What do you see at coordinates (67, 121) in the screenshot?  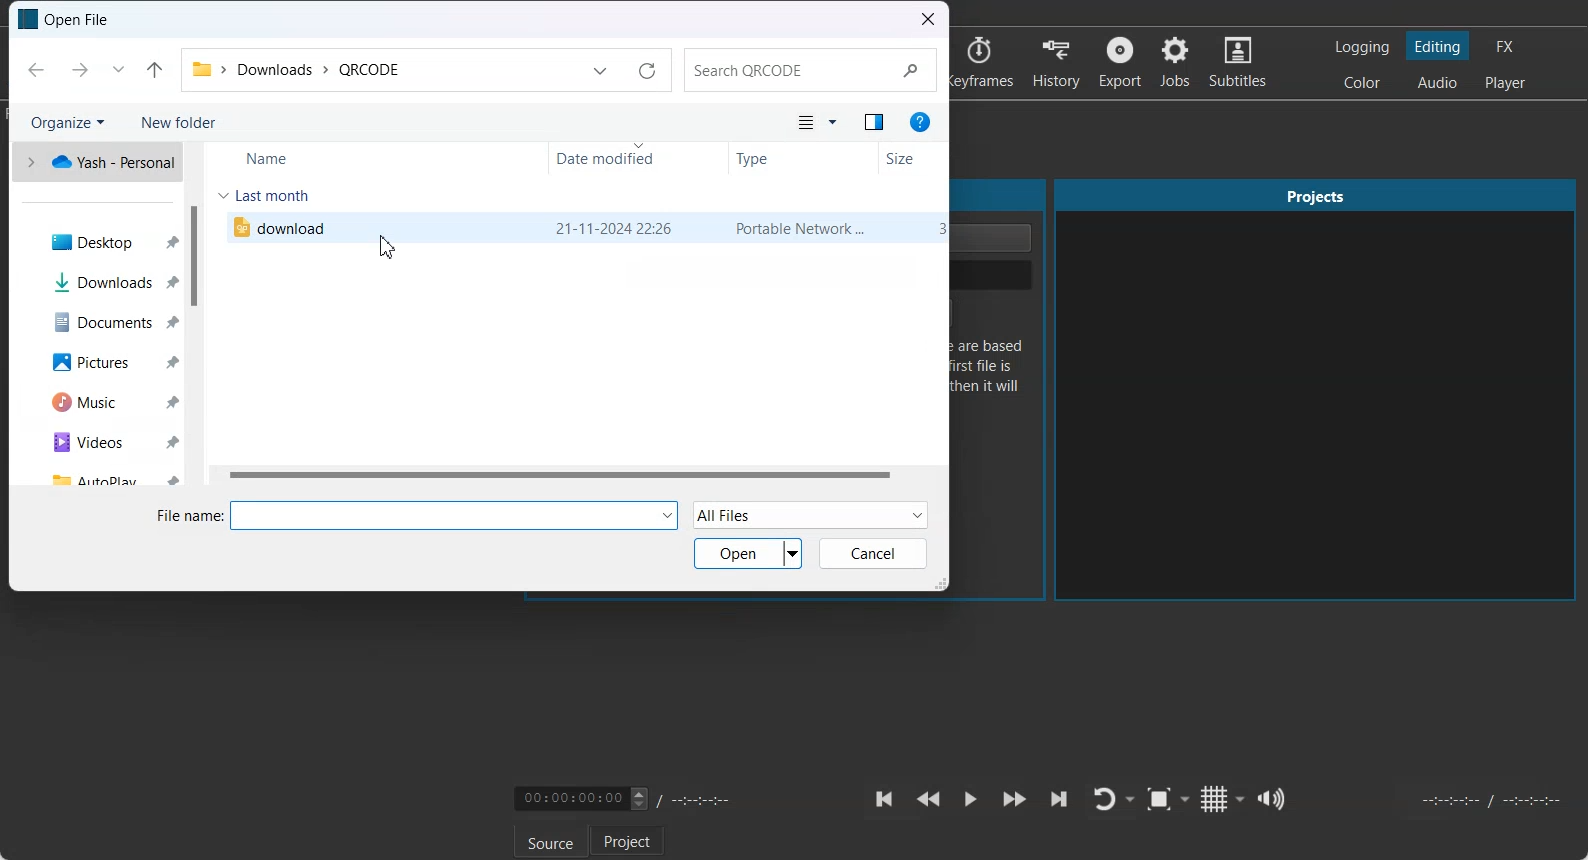 I see `Organize` at bounding box center [67, 121].